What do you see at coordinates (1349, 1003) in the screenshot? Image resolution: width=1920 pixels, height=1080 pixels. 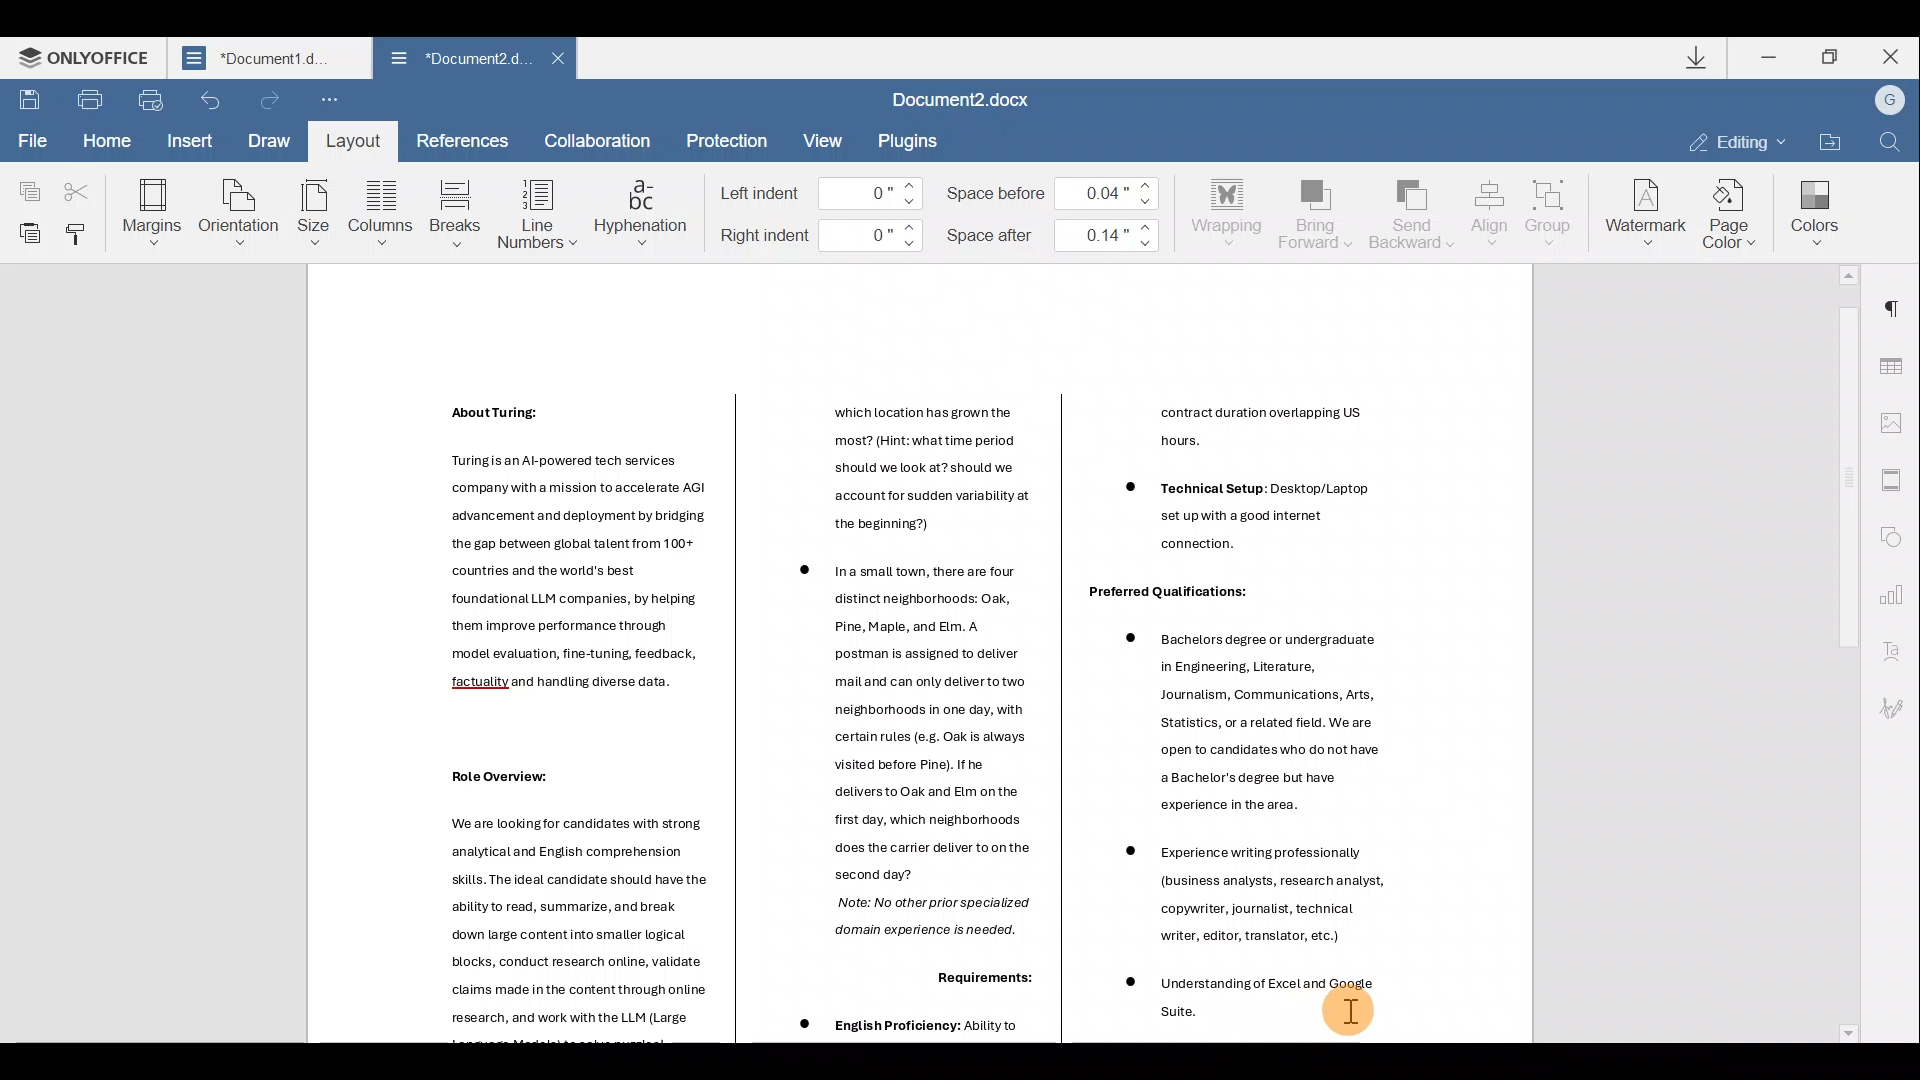 I see `Cursor` at bounding box center [1349, 1003].